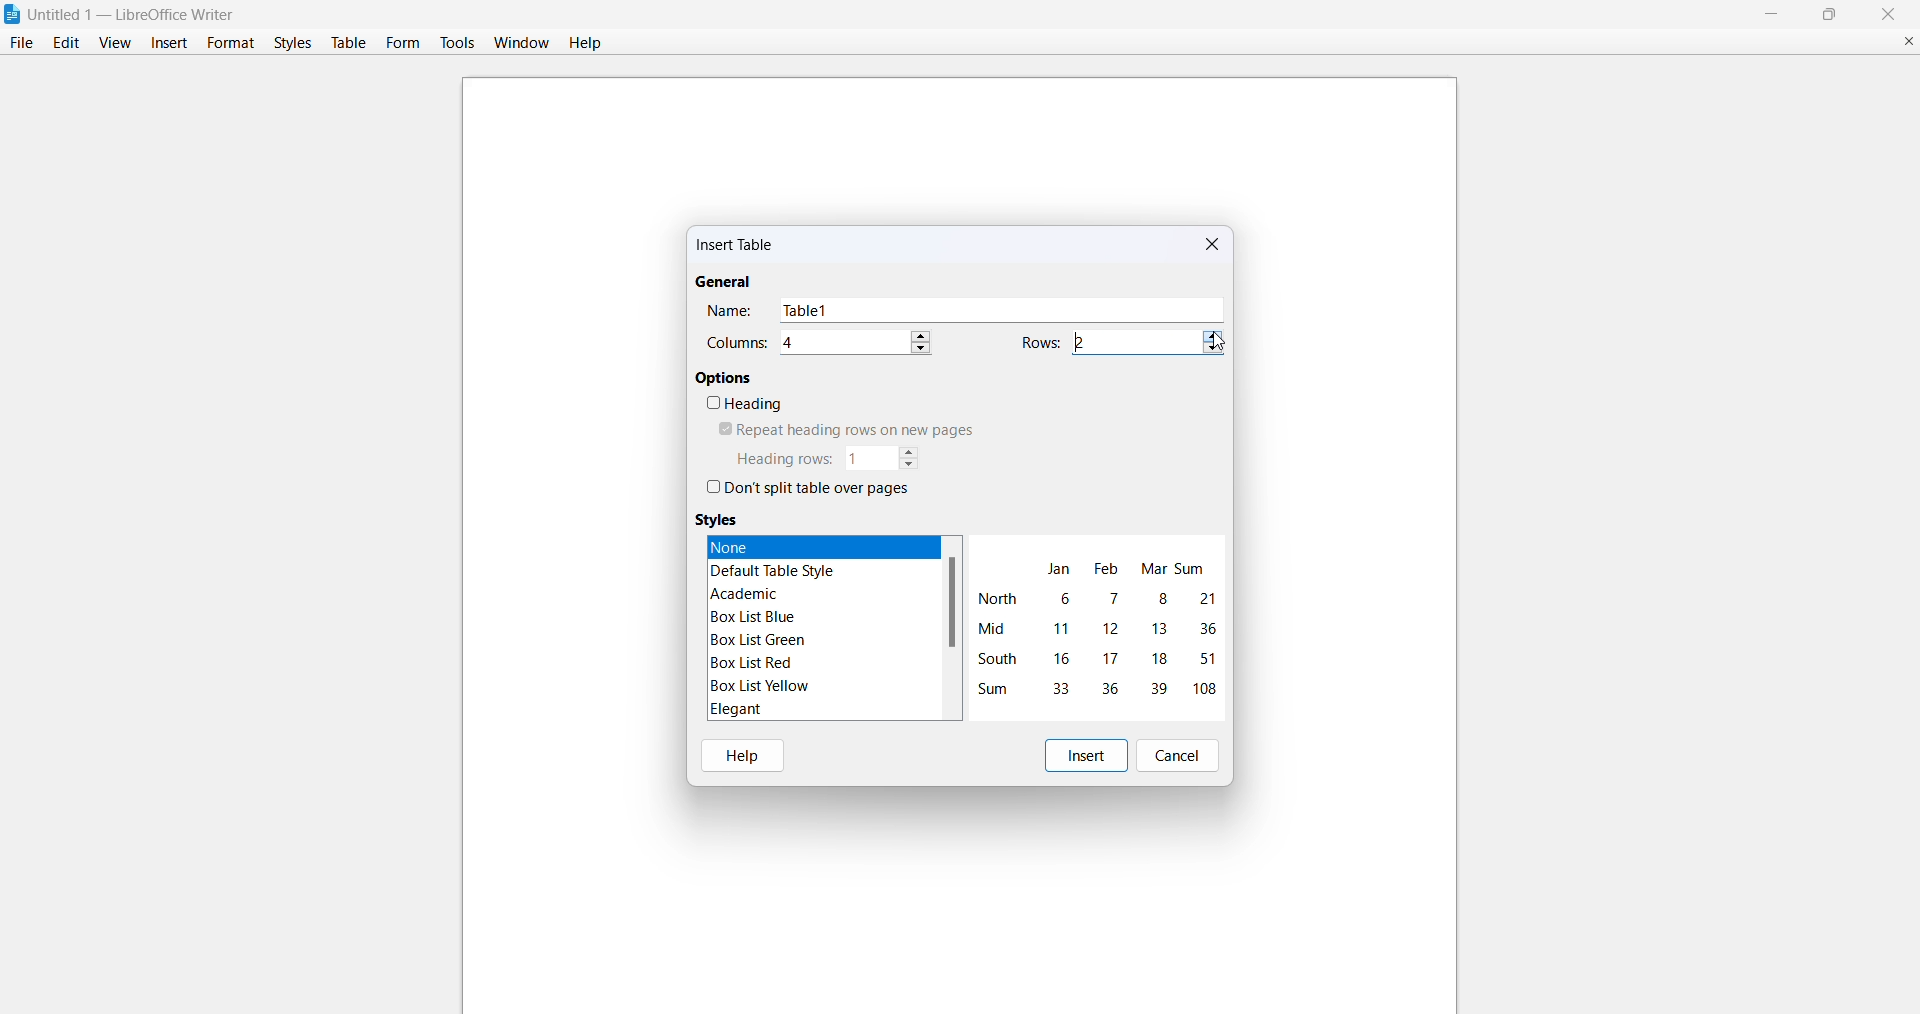 Image resolution: width=1920 pixels, height=1014 pixels. Describe the element at coordinates (458, 42) in the screenshot. I see `tools` at that location.